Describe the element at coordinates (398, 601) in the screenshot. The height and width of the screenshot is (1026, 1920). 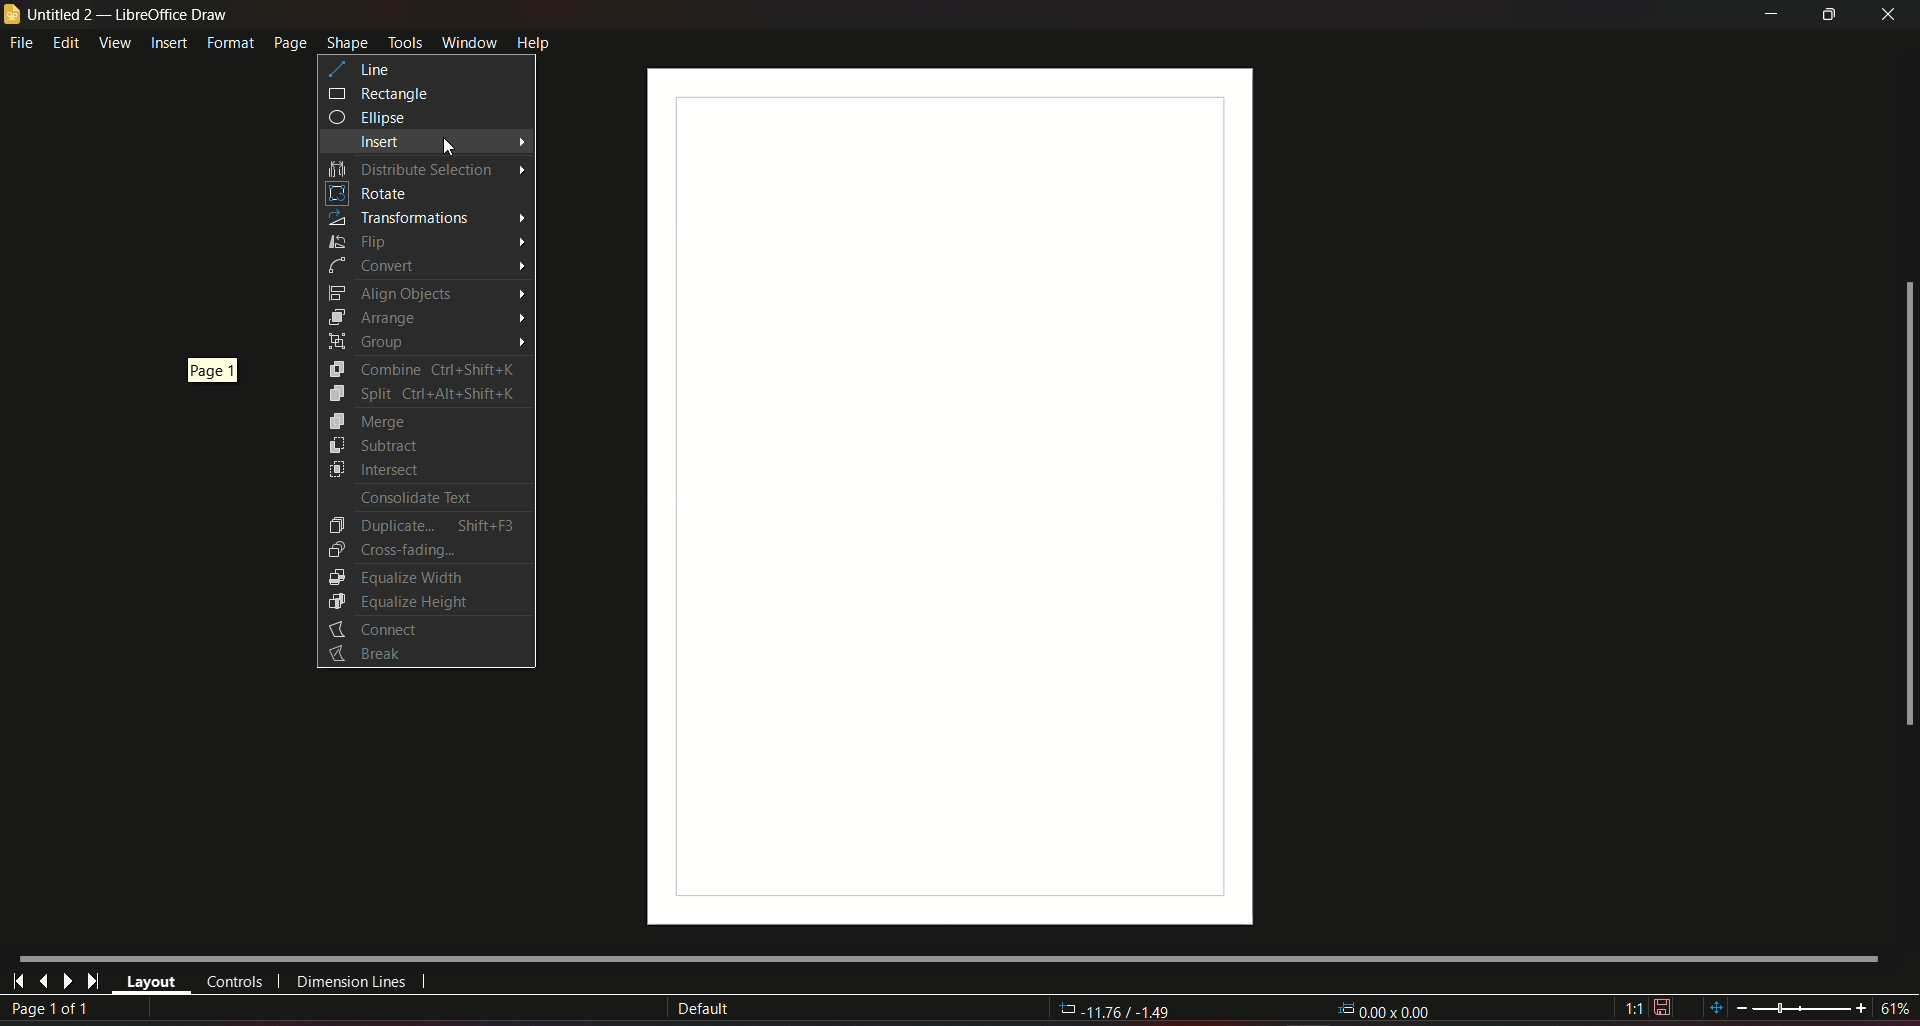
I see `Equalize Height` at that location.